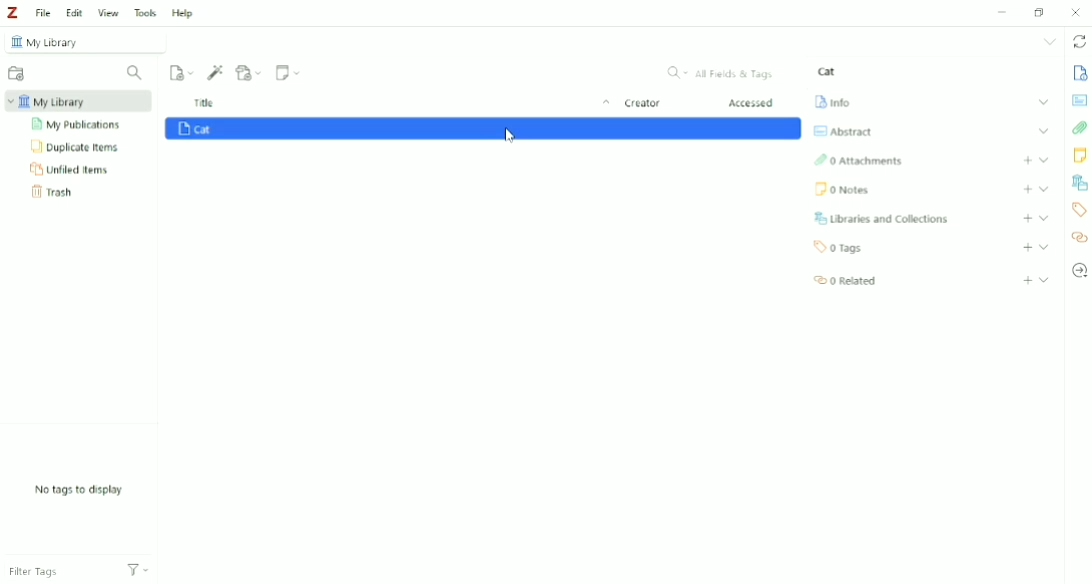 The width and height of the screenshot is (1092, 584). I want to click on Filter Tags, so click(57, 567).